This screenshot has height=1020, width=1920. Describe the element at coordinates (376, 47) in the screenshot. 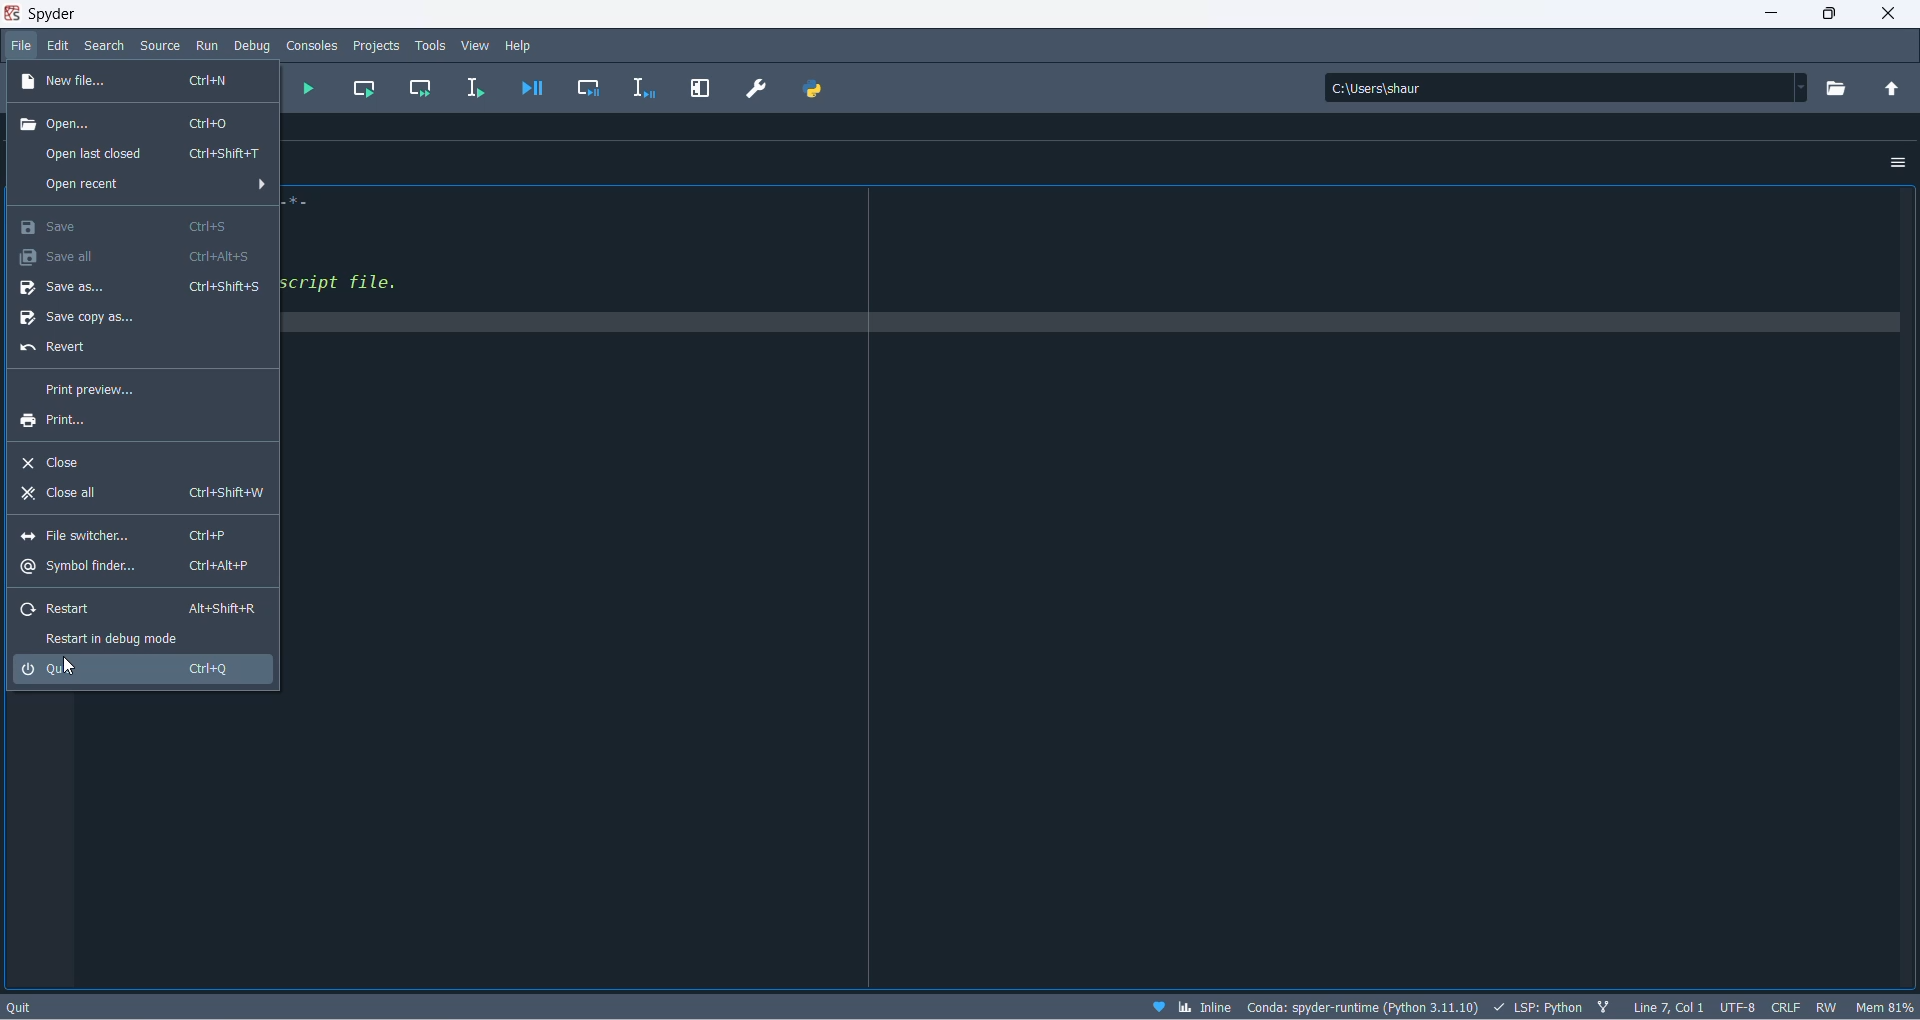

I see `projects` at that location.